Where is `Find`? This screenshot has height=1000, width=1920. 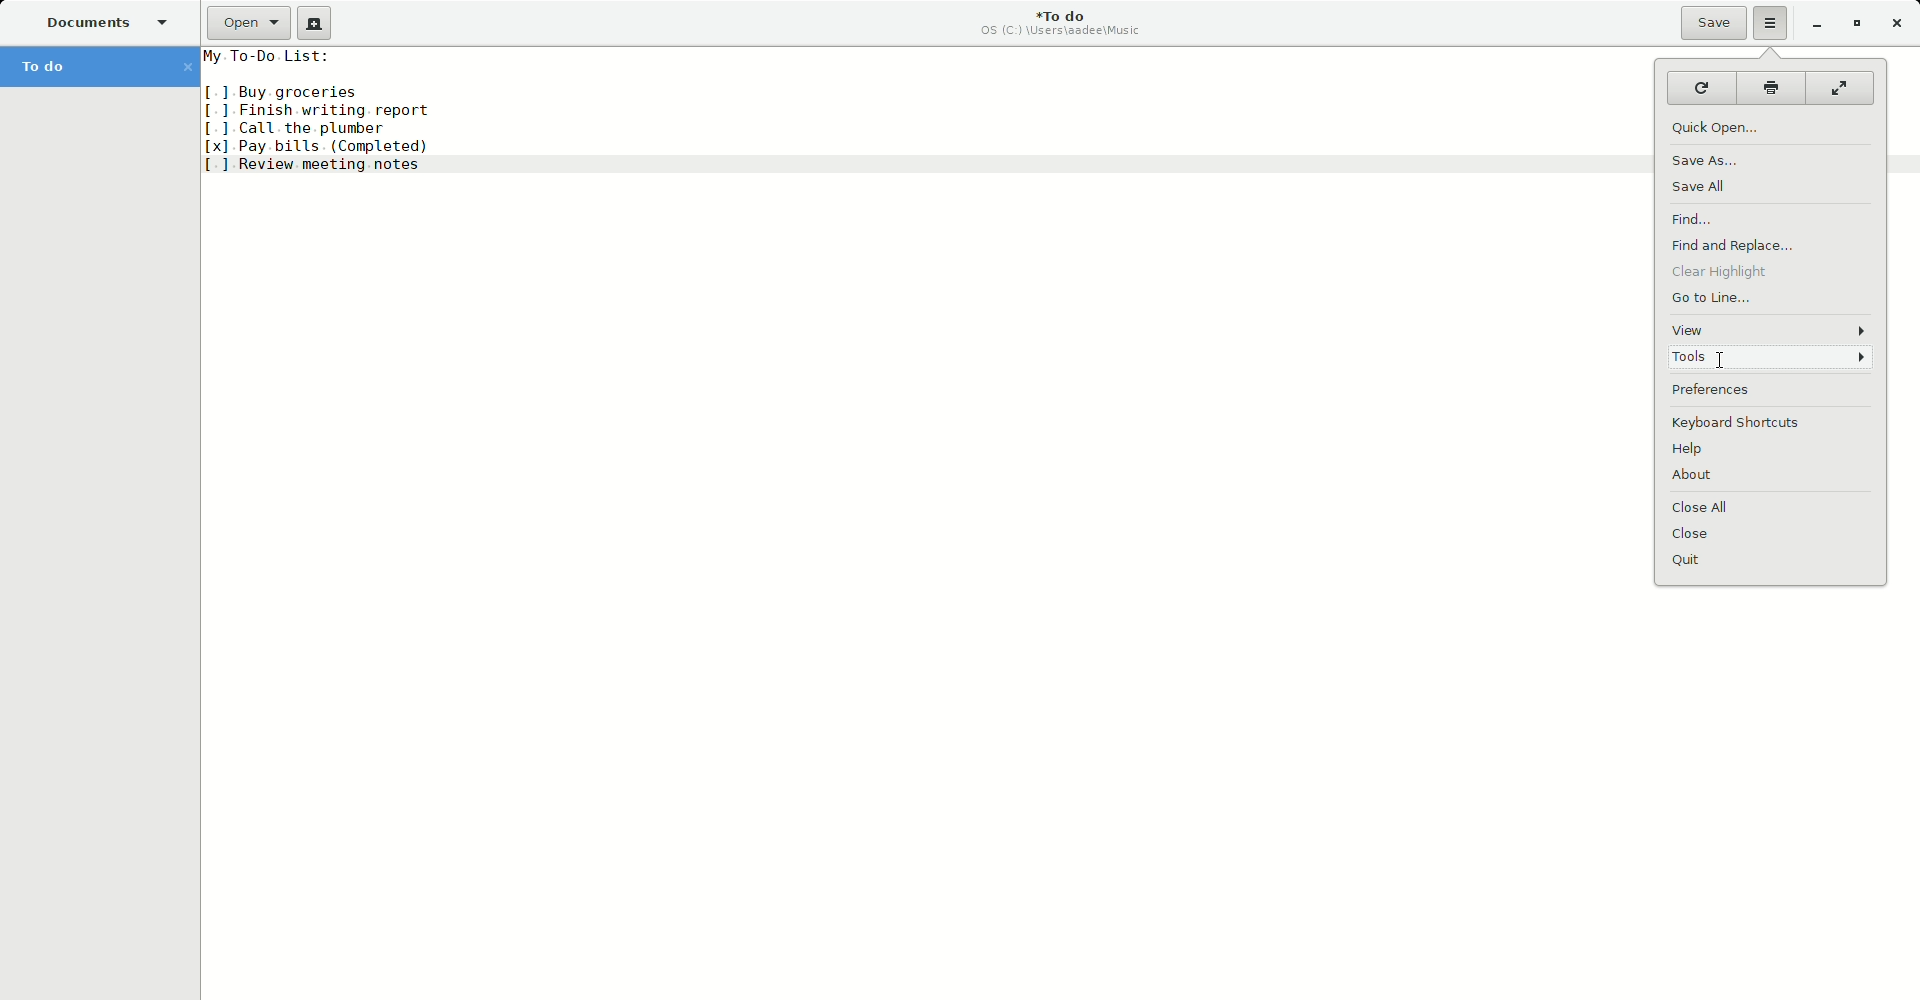
Find is located at coordinates (1692, 218).